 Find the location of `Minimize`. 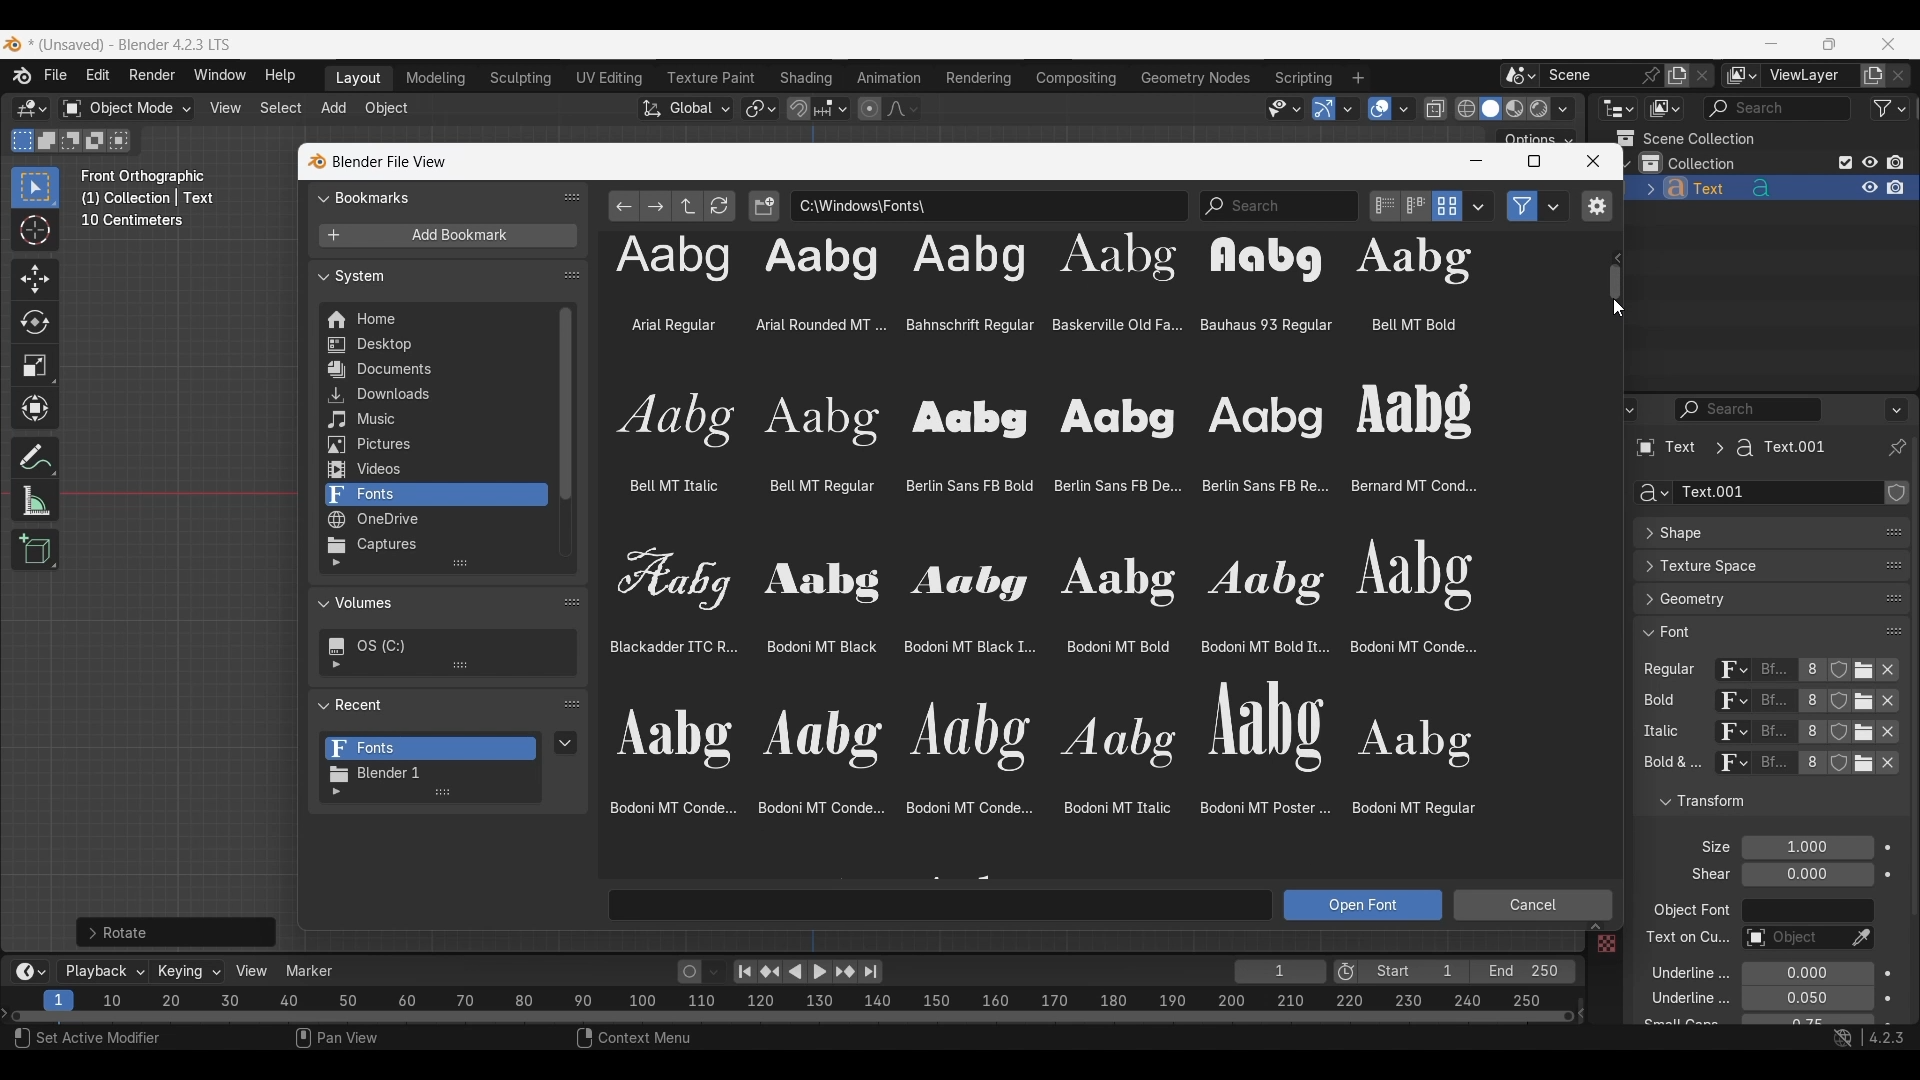

Minimize is located at coordinates (1476, 161).